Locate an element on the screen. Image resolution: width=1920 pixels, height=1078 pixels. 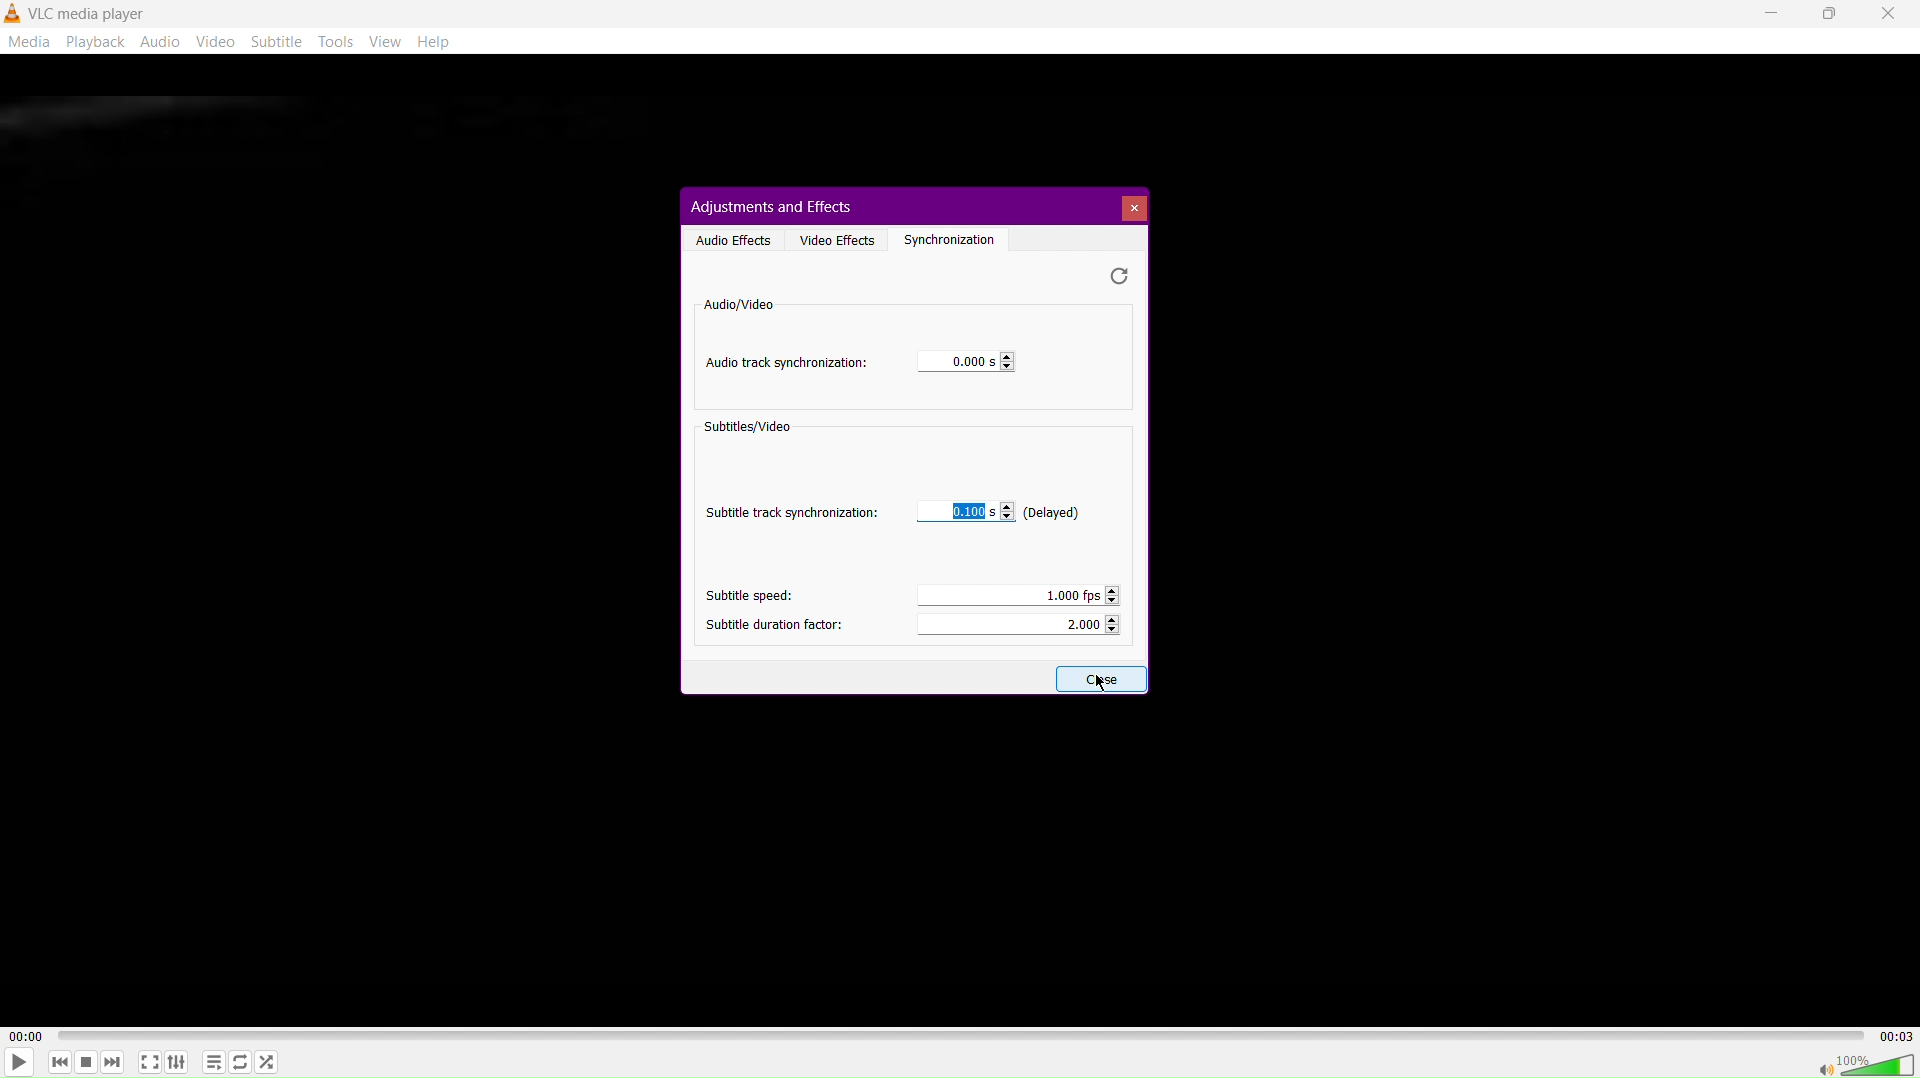
Adjustments and Effects is located at coordinates (772, 205).